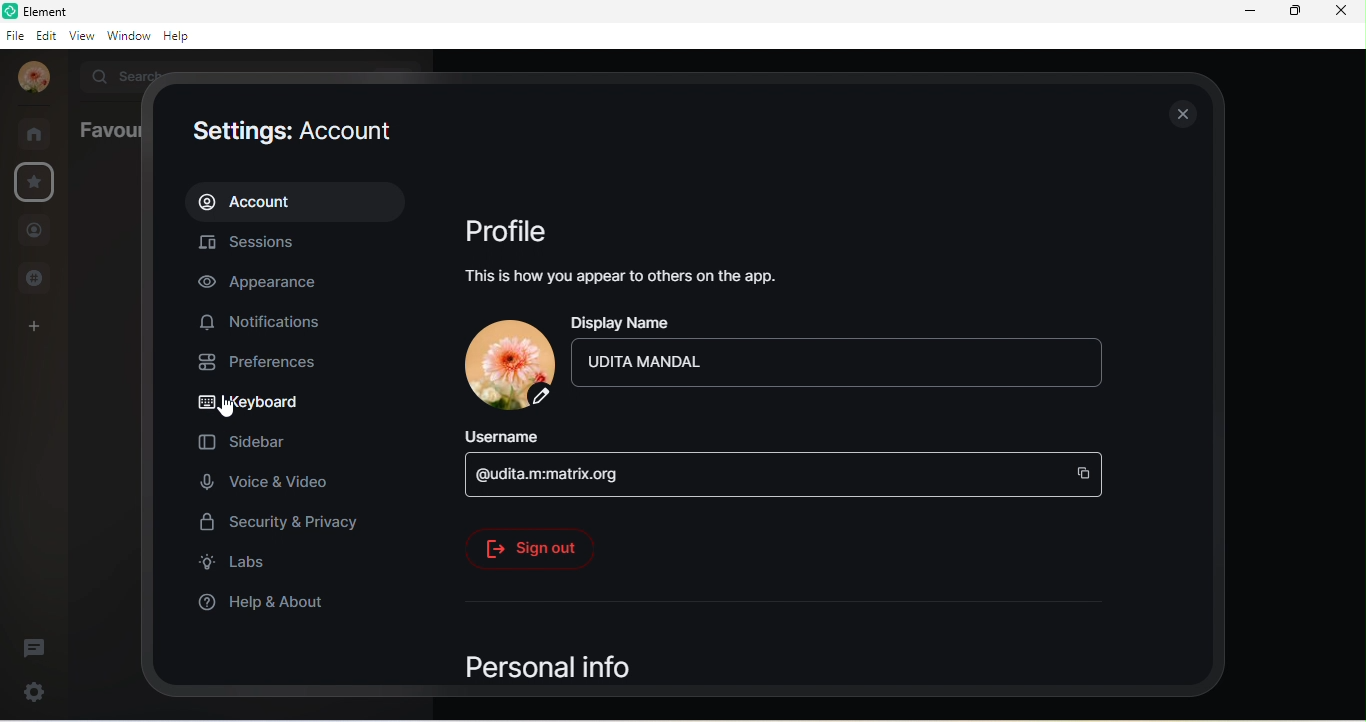  What do you see at coordinates (837, 367) in the screenshot?
I see `udita mandal` at bounding box center [837, 367].